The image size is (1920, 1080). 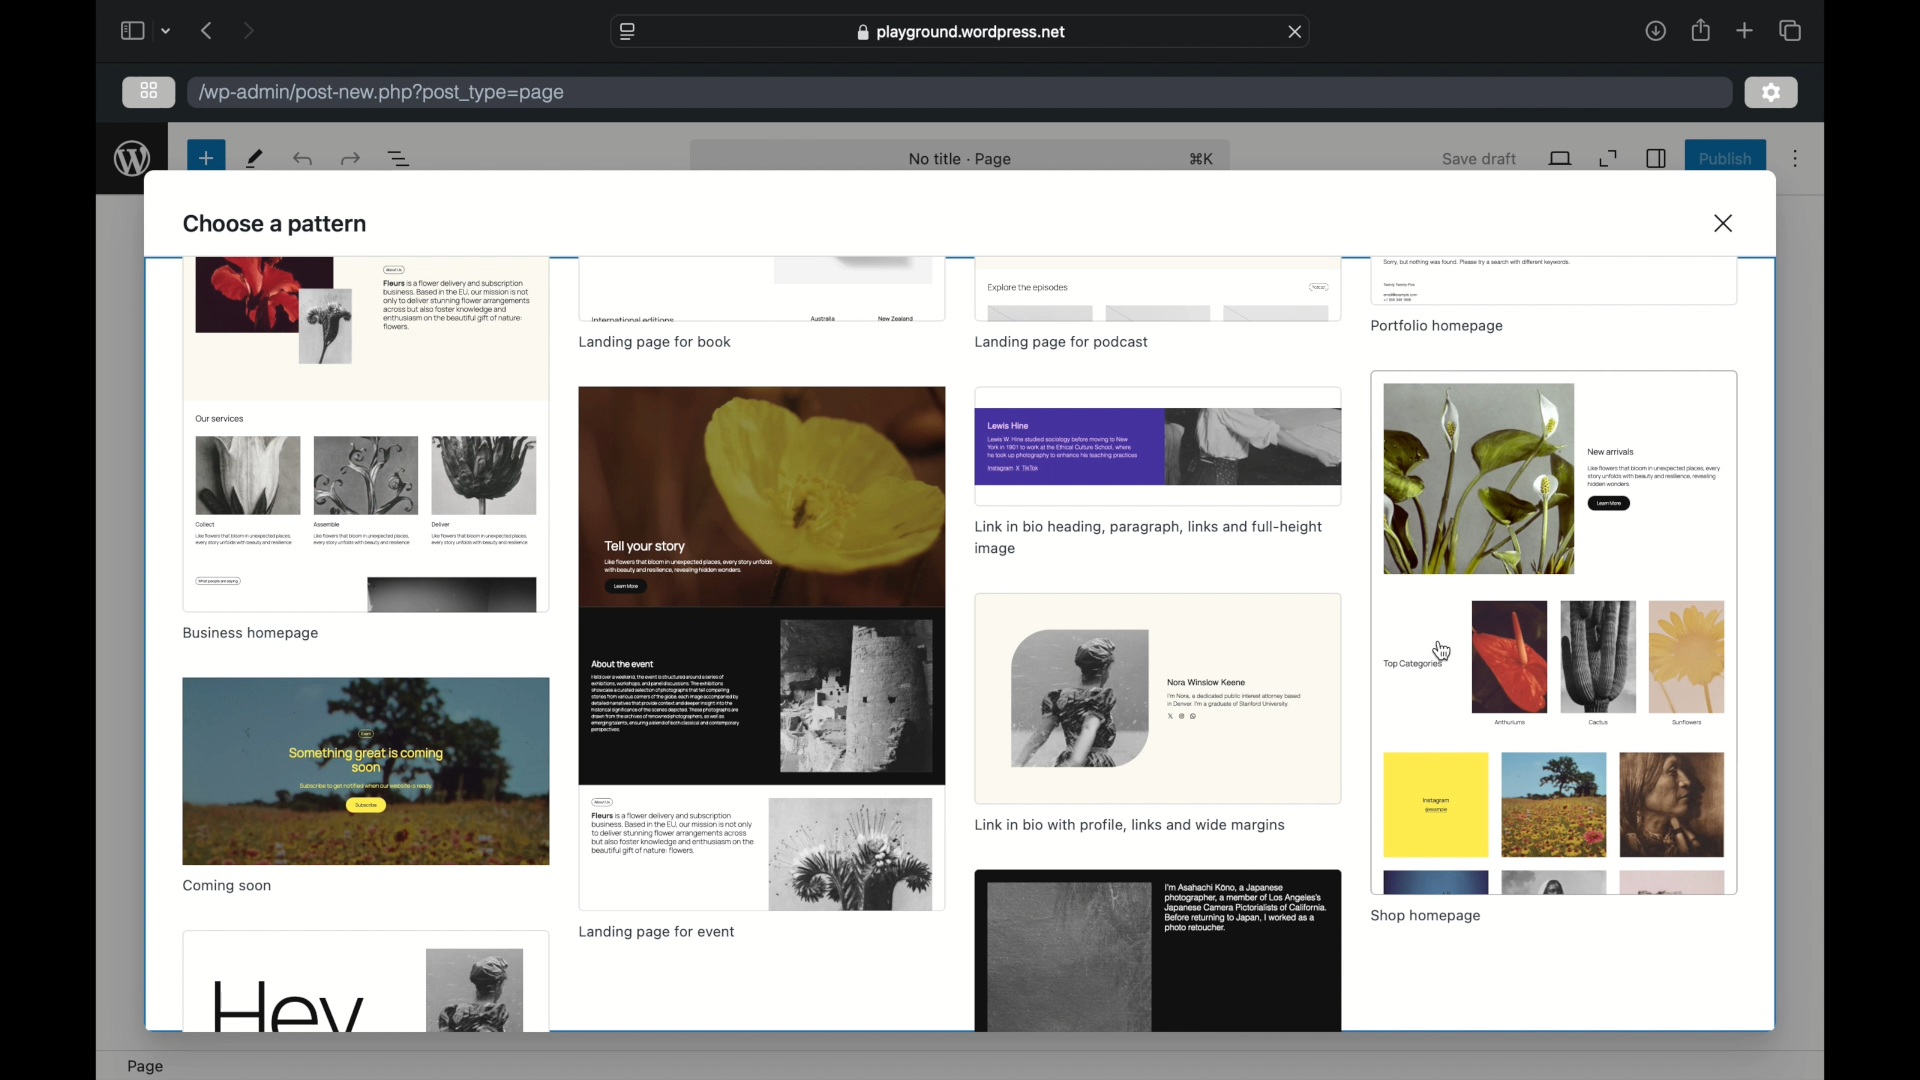 I want to click on wordpress address, so click(x=383, y=92).